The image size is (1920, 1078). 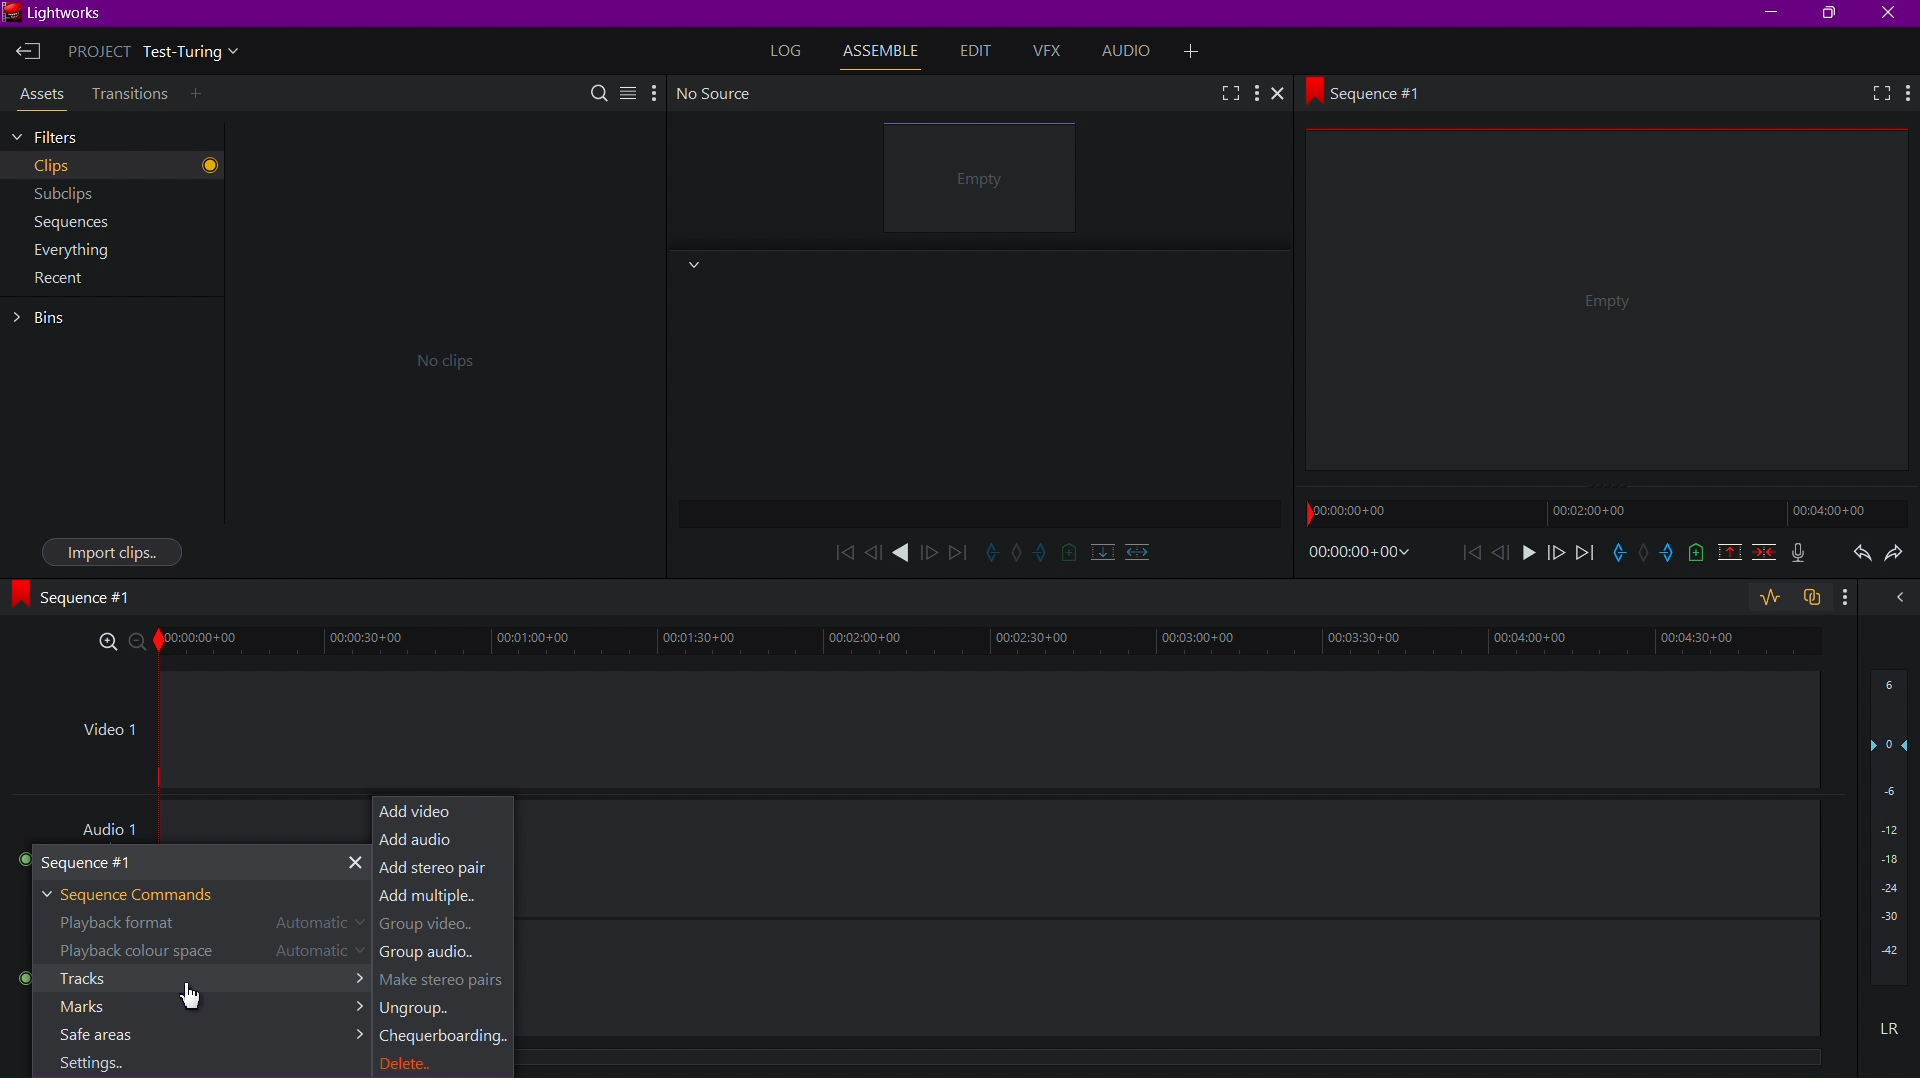 I want to click on Chequerboarding, so click(x=443, y=1038).